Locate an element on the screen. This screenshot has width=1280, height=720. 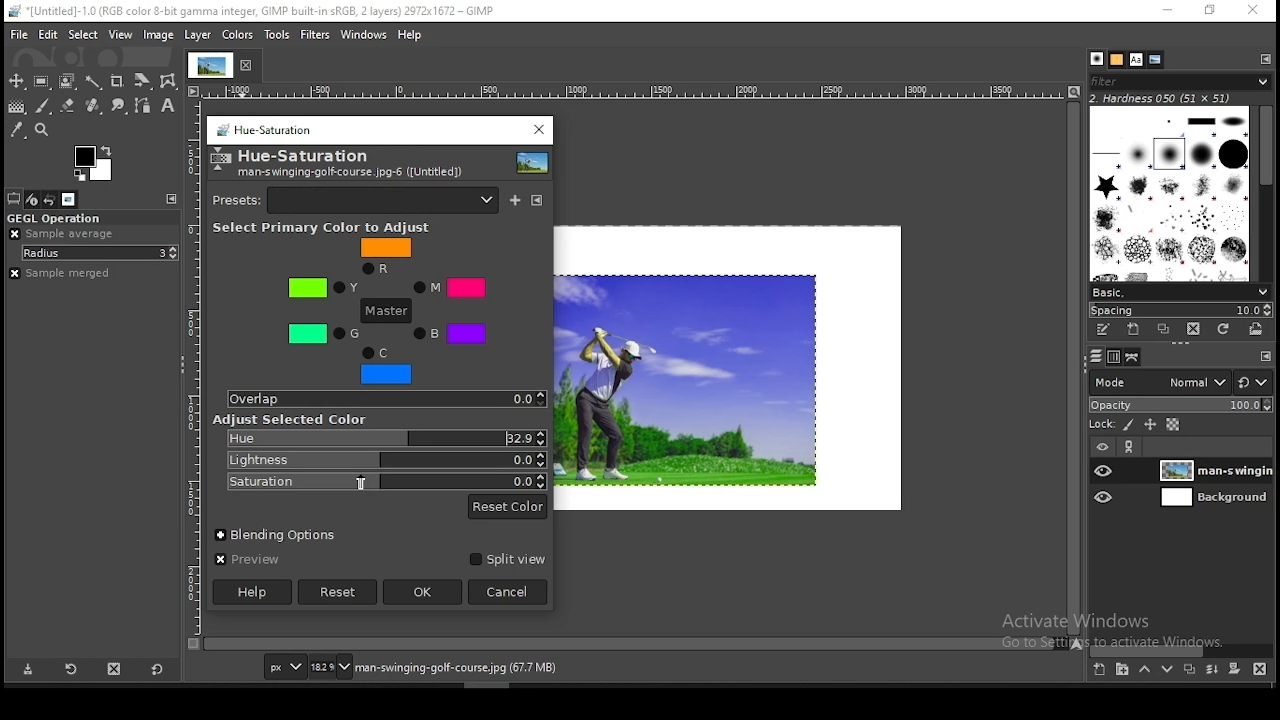
sample merged is located at coordinates (63, 273).